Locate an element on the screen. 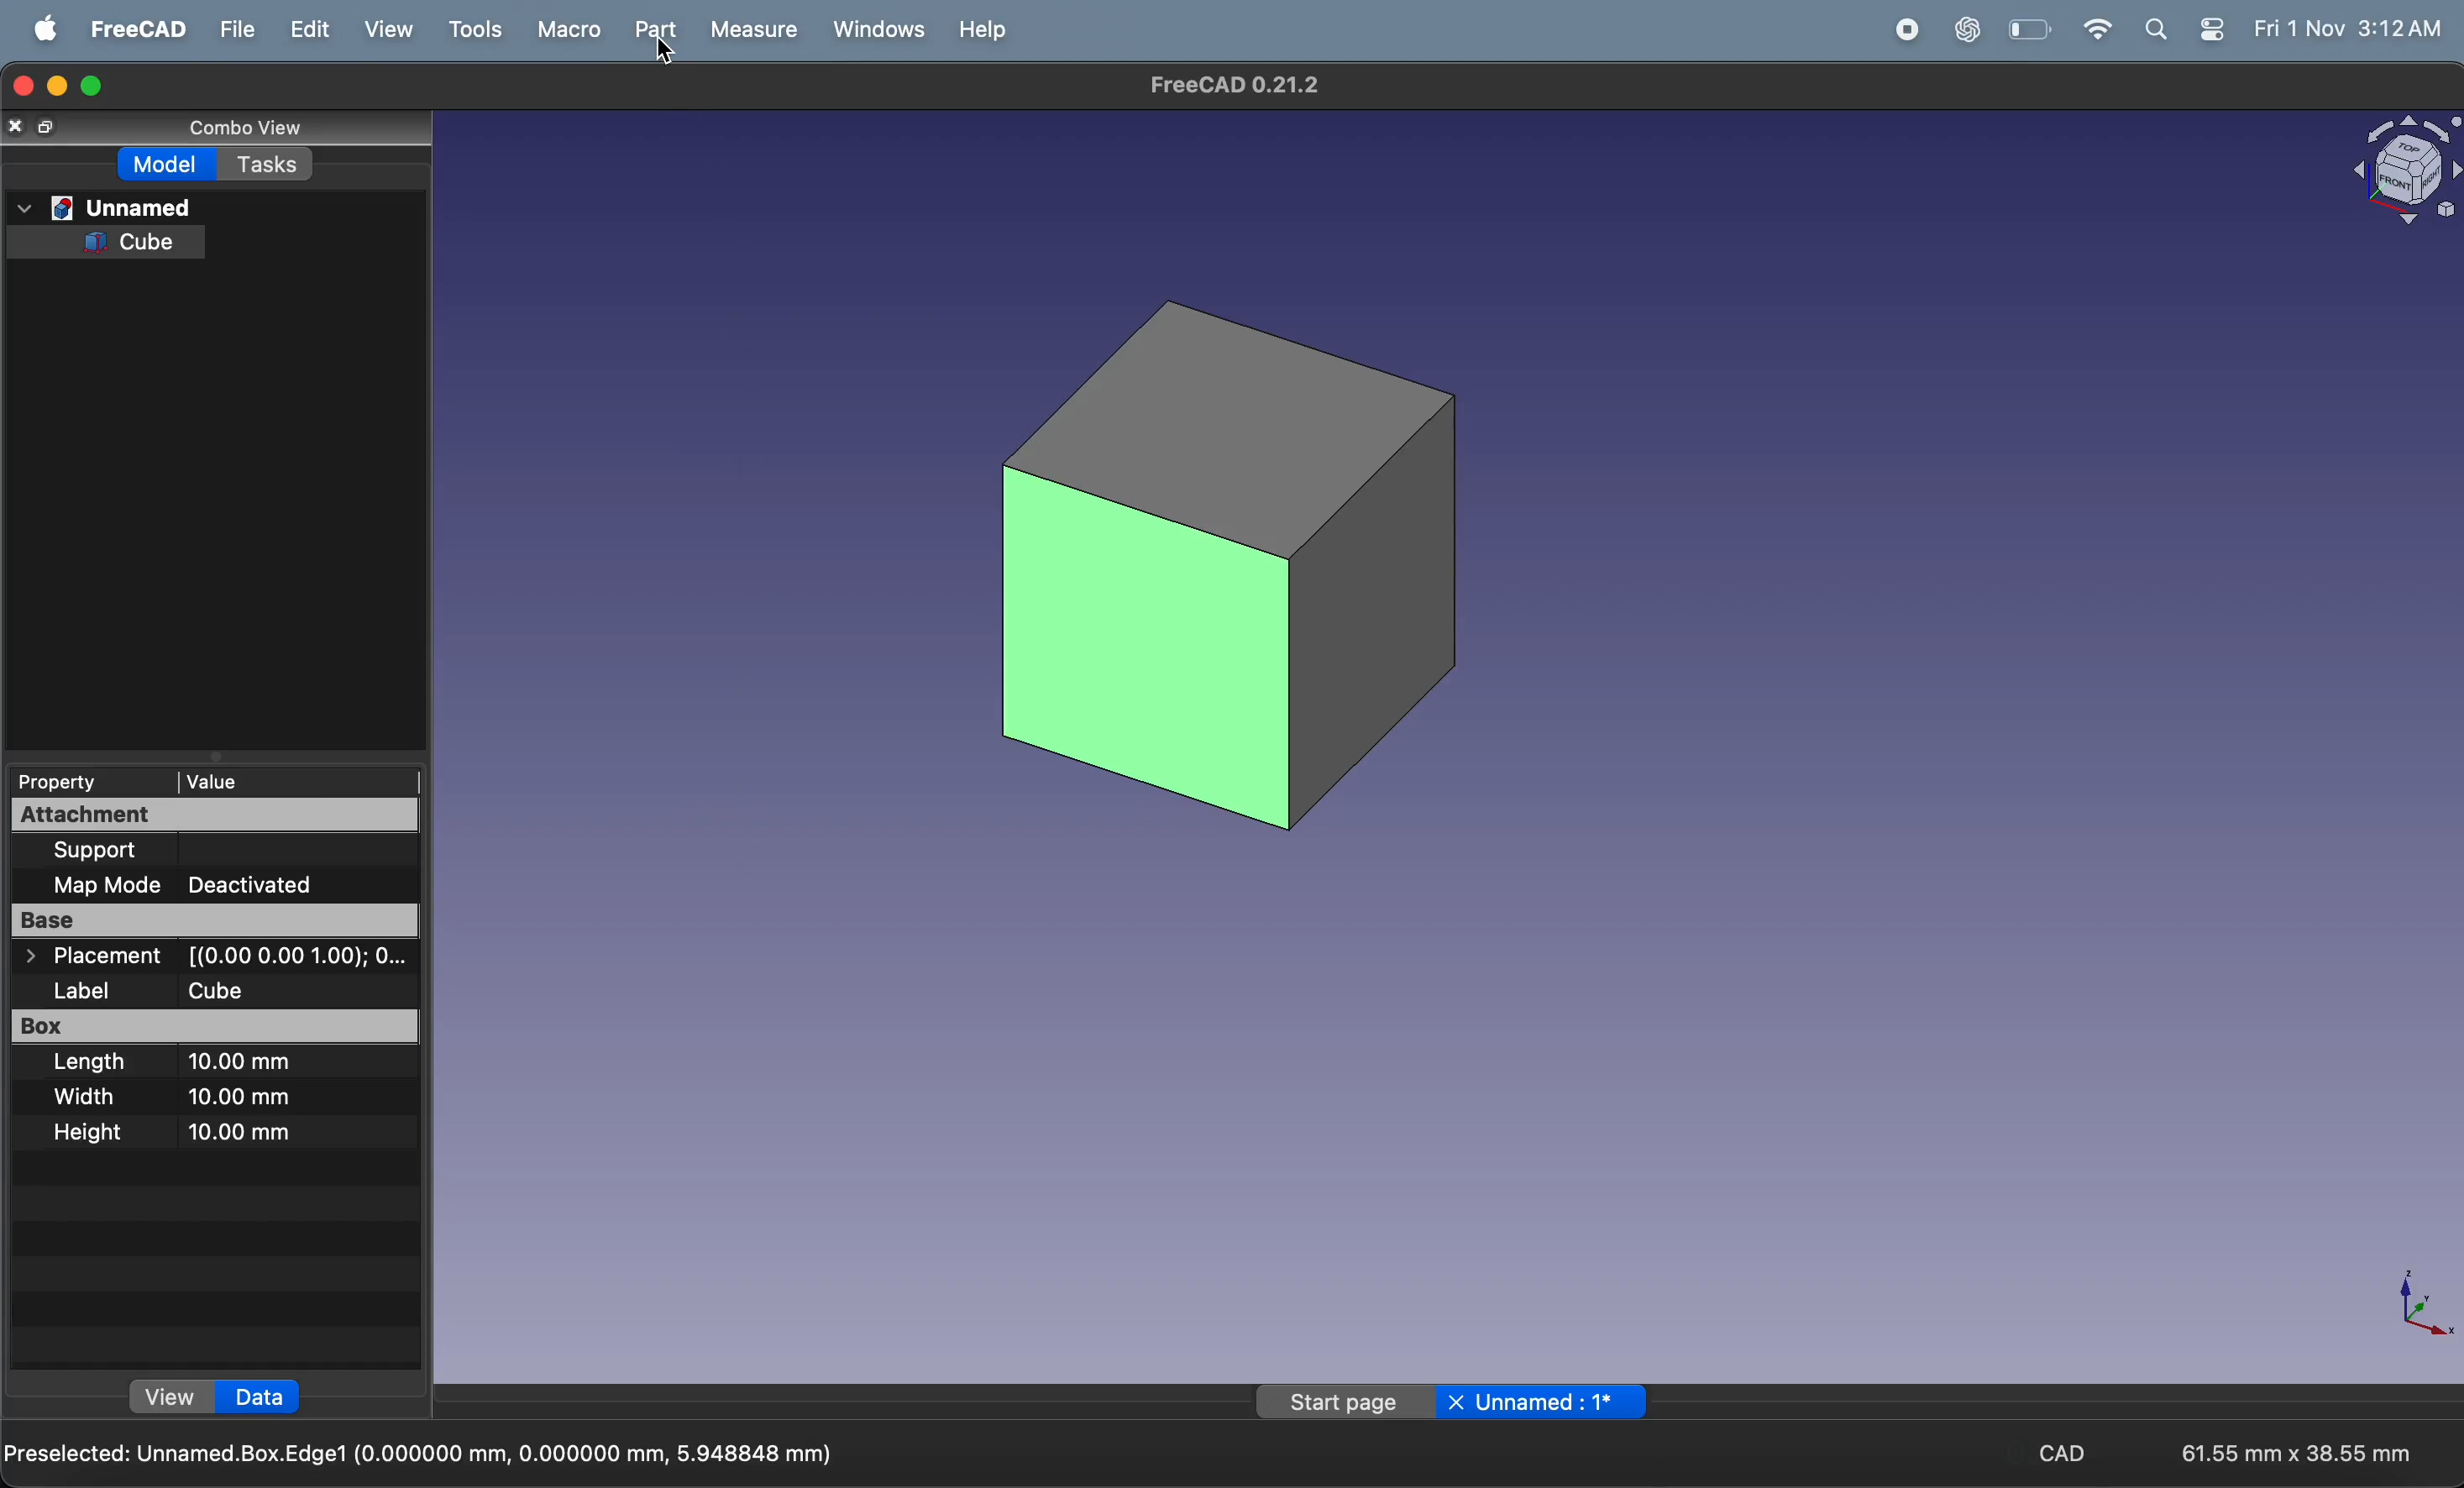 This screenshot has width=2464, height=1488. freecad is located at coordinates (136, 29).